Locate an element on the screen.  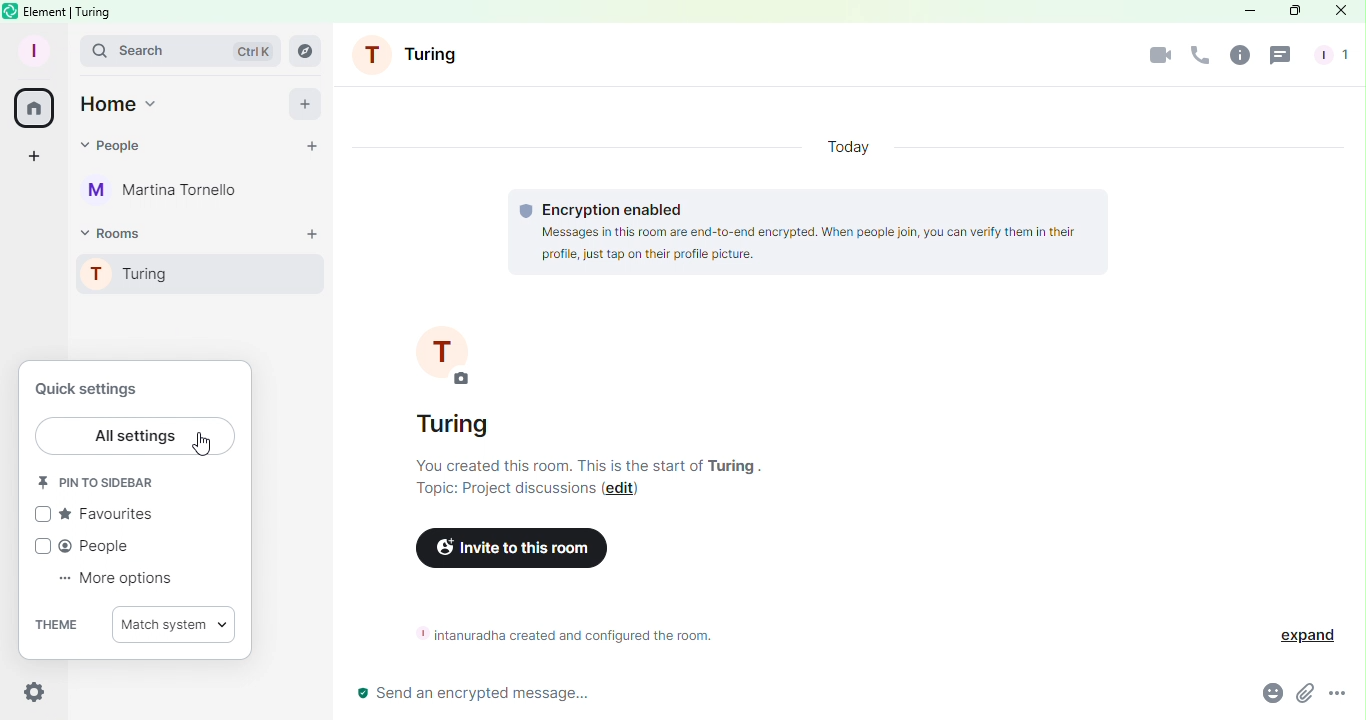
Expand is located at coordinates (1299, 635).